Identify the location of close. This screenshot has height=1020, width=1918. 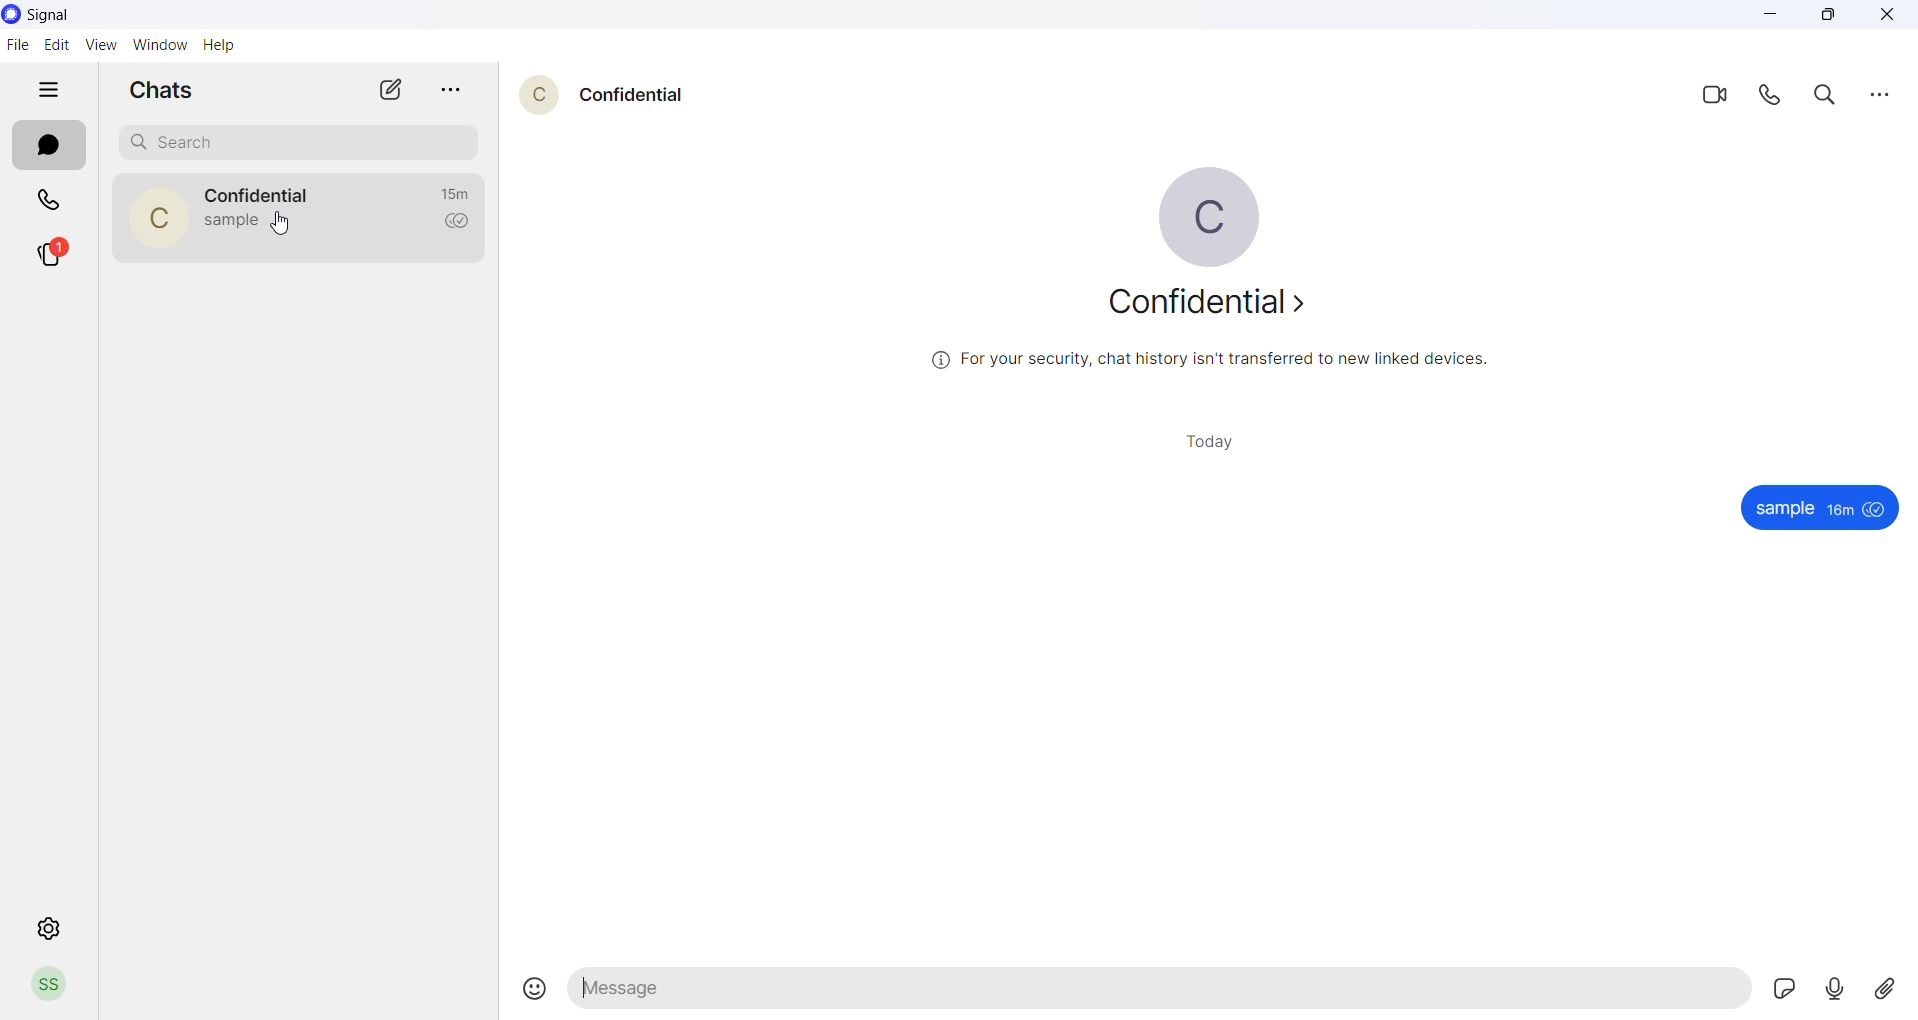
(1891, 18).